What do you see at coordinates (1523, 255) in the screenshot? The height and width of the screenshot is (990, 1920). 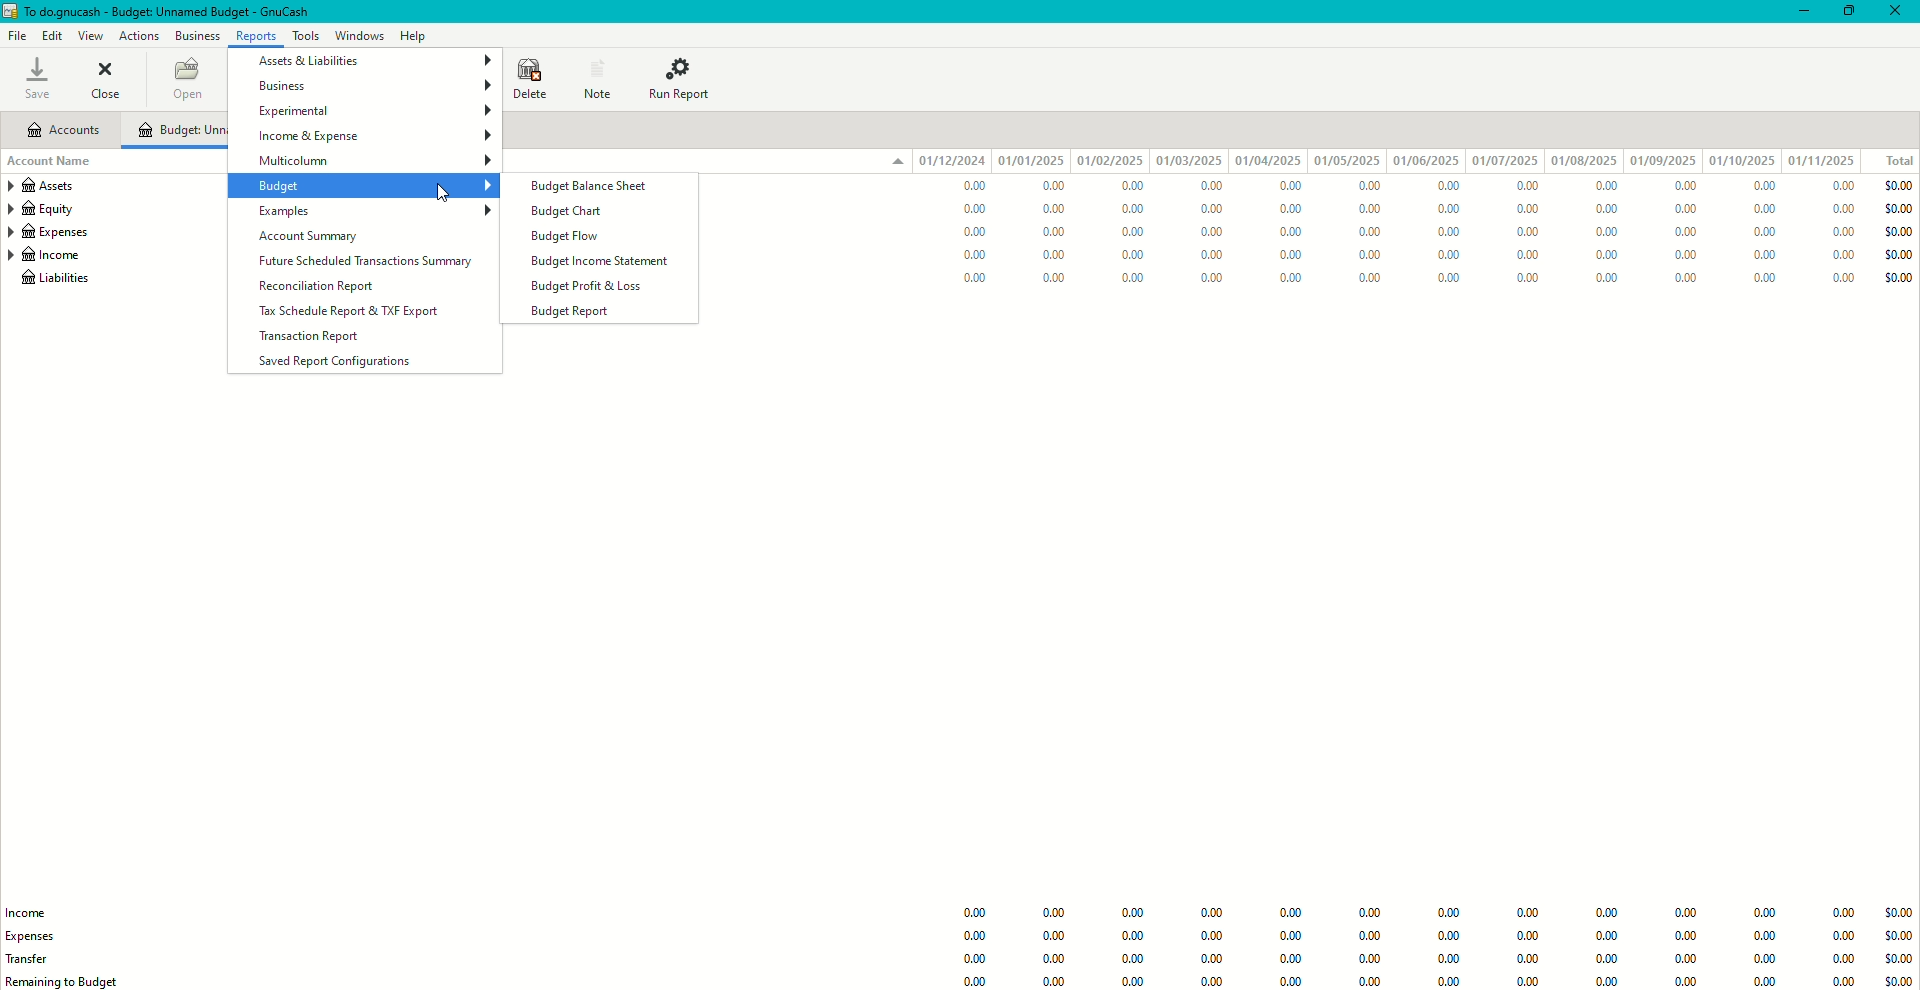 I see `0.00` at bounding box center [1523, 255].